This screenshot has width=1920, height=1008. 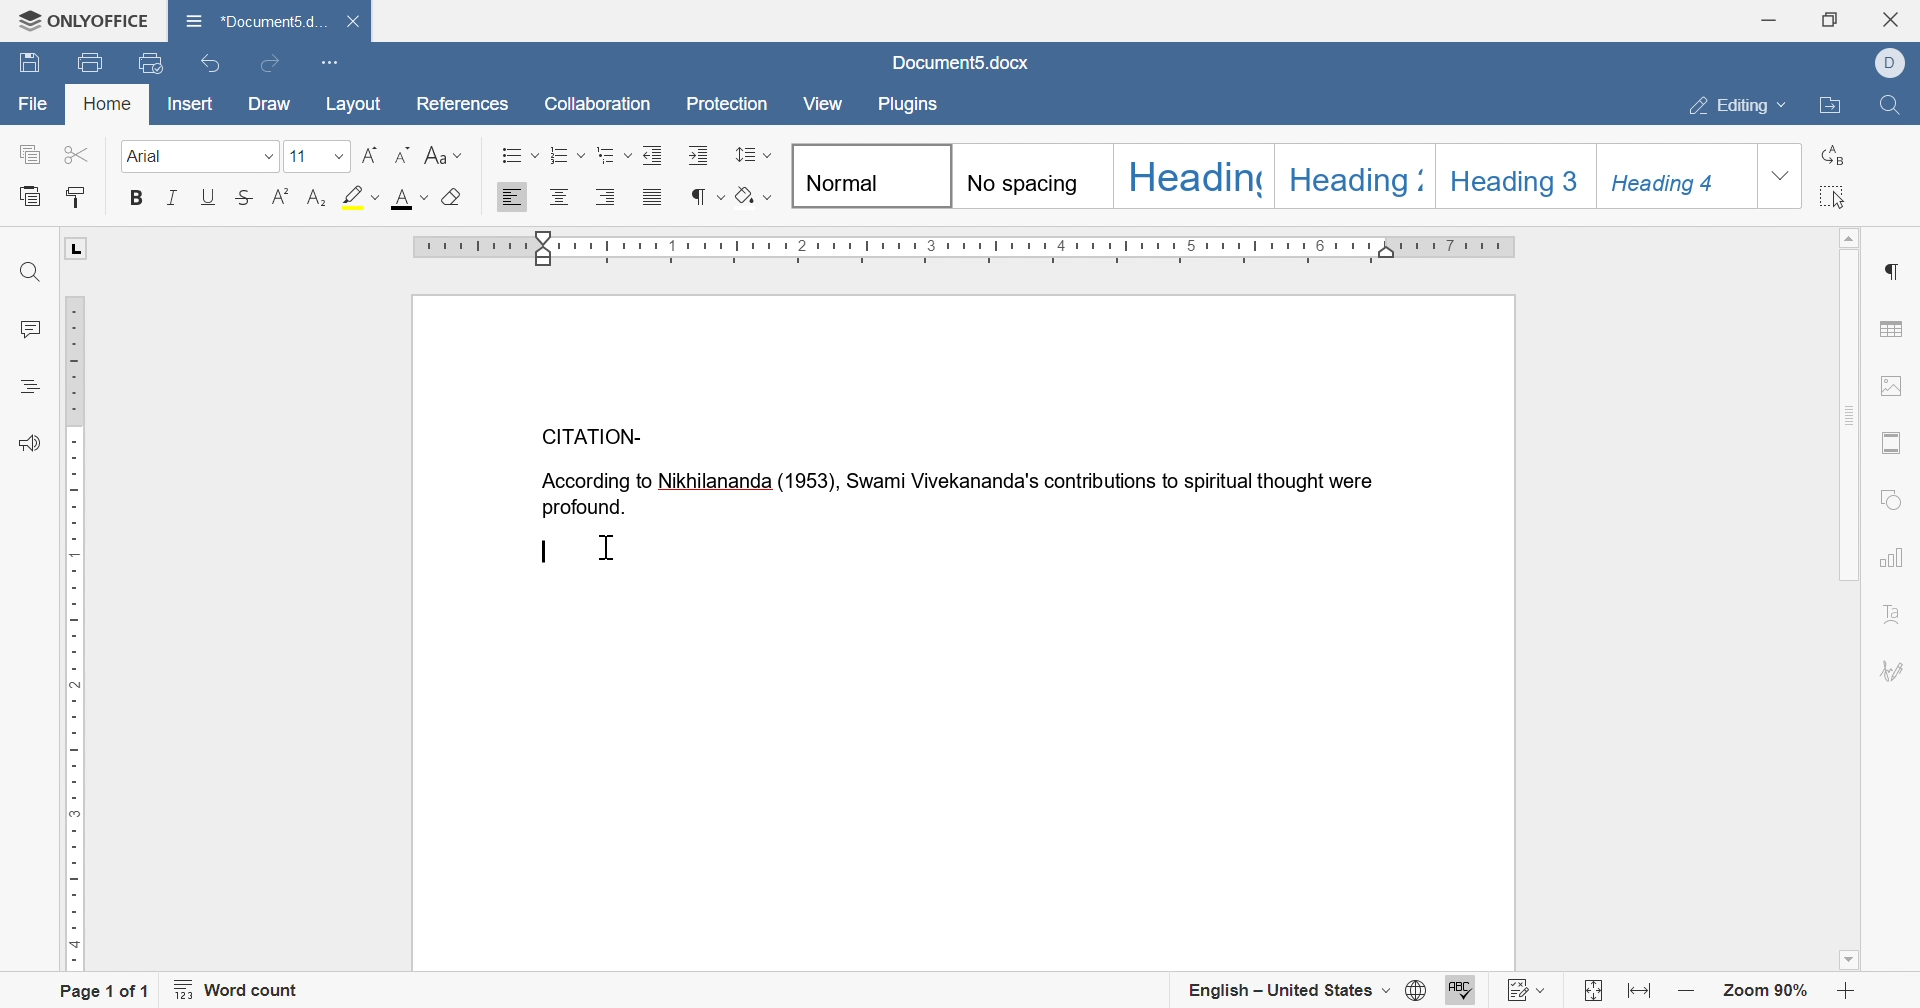 I want to click on chart settings, so click(x=1891, y=559).